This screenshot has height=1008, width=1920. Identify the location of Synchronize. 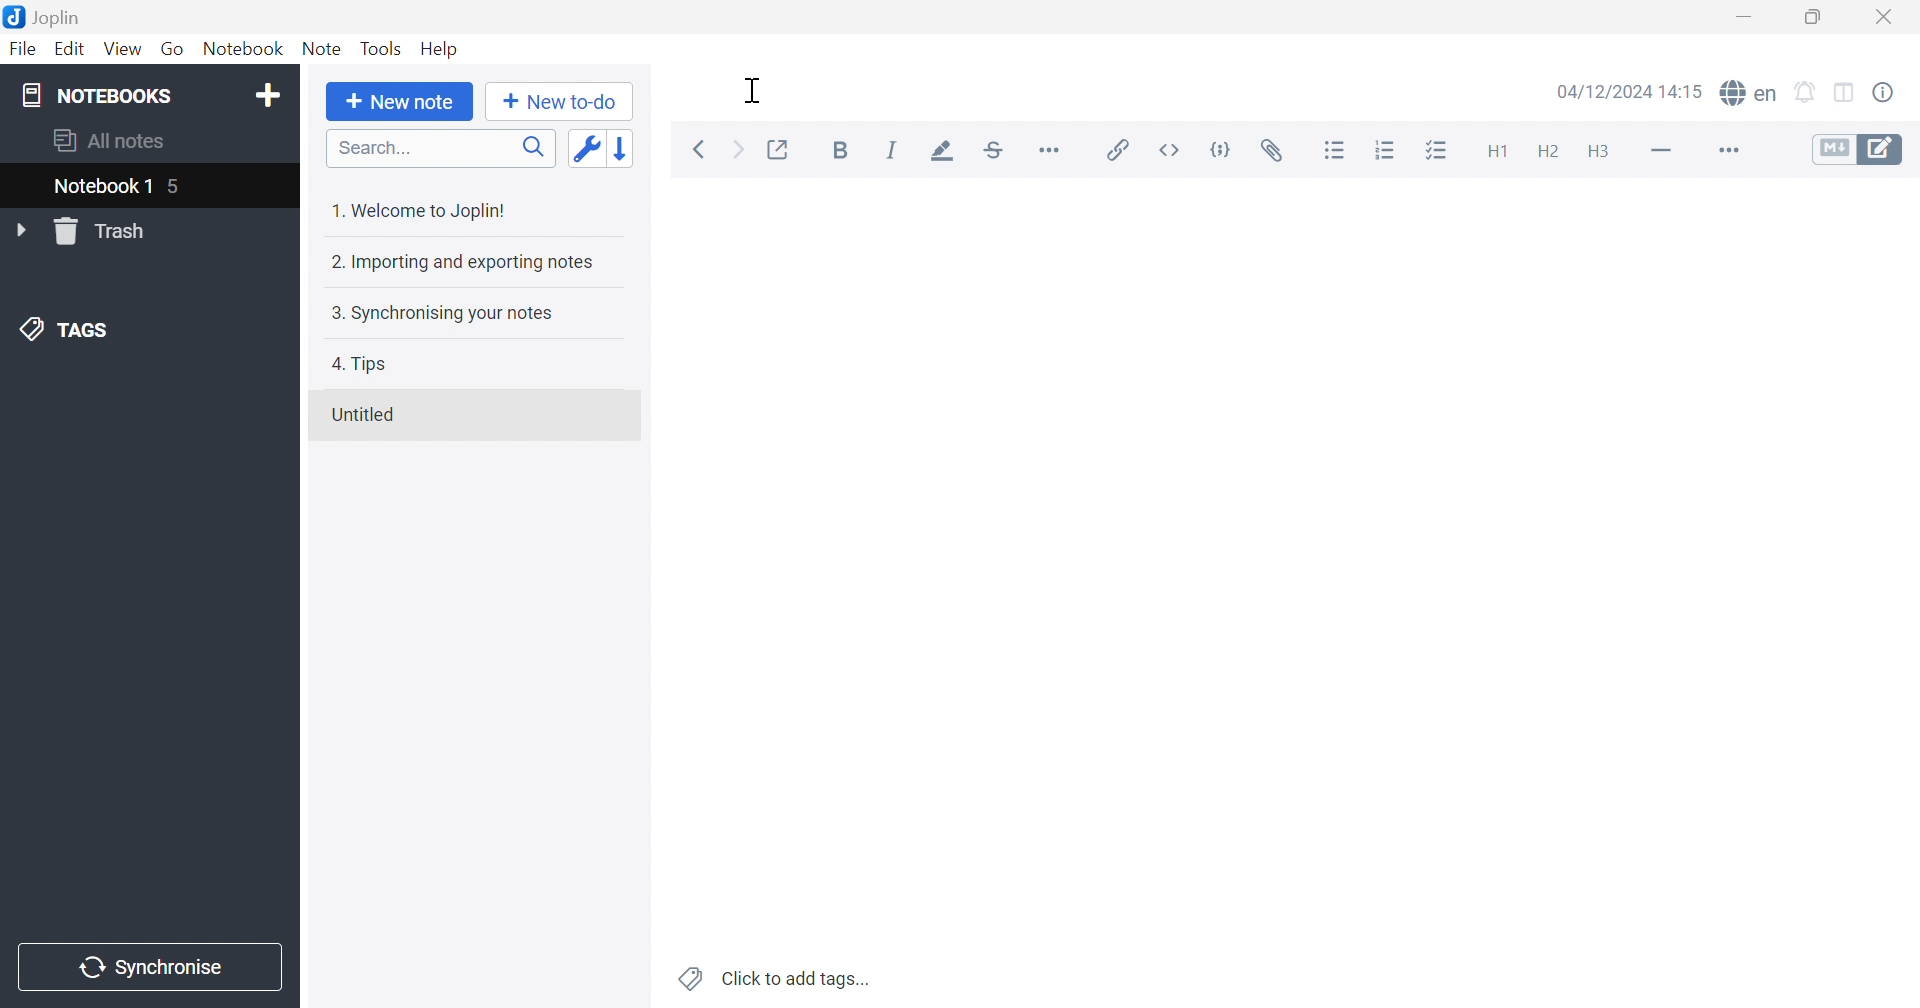
(154, 968).